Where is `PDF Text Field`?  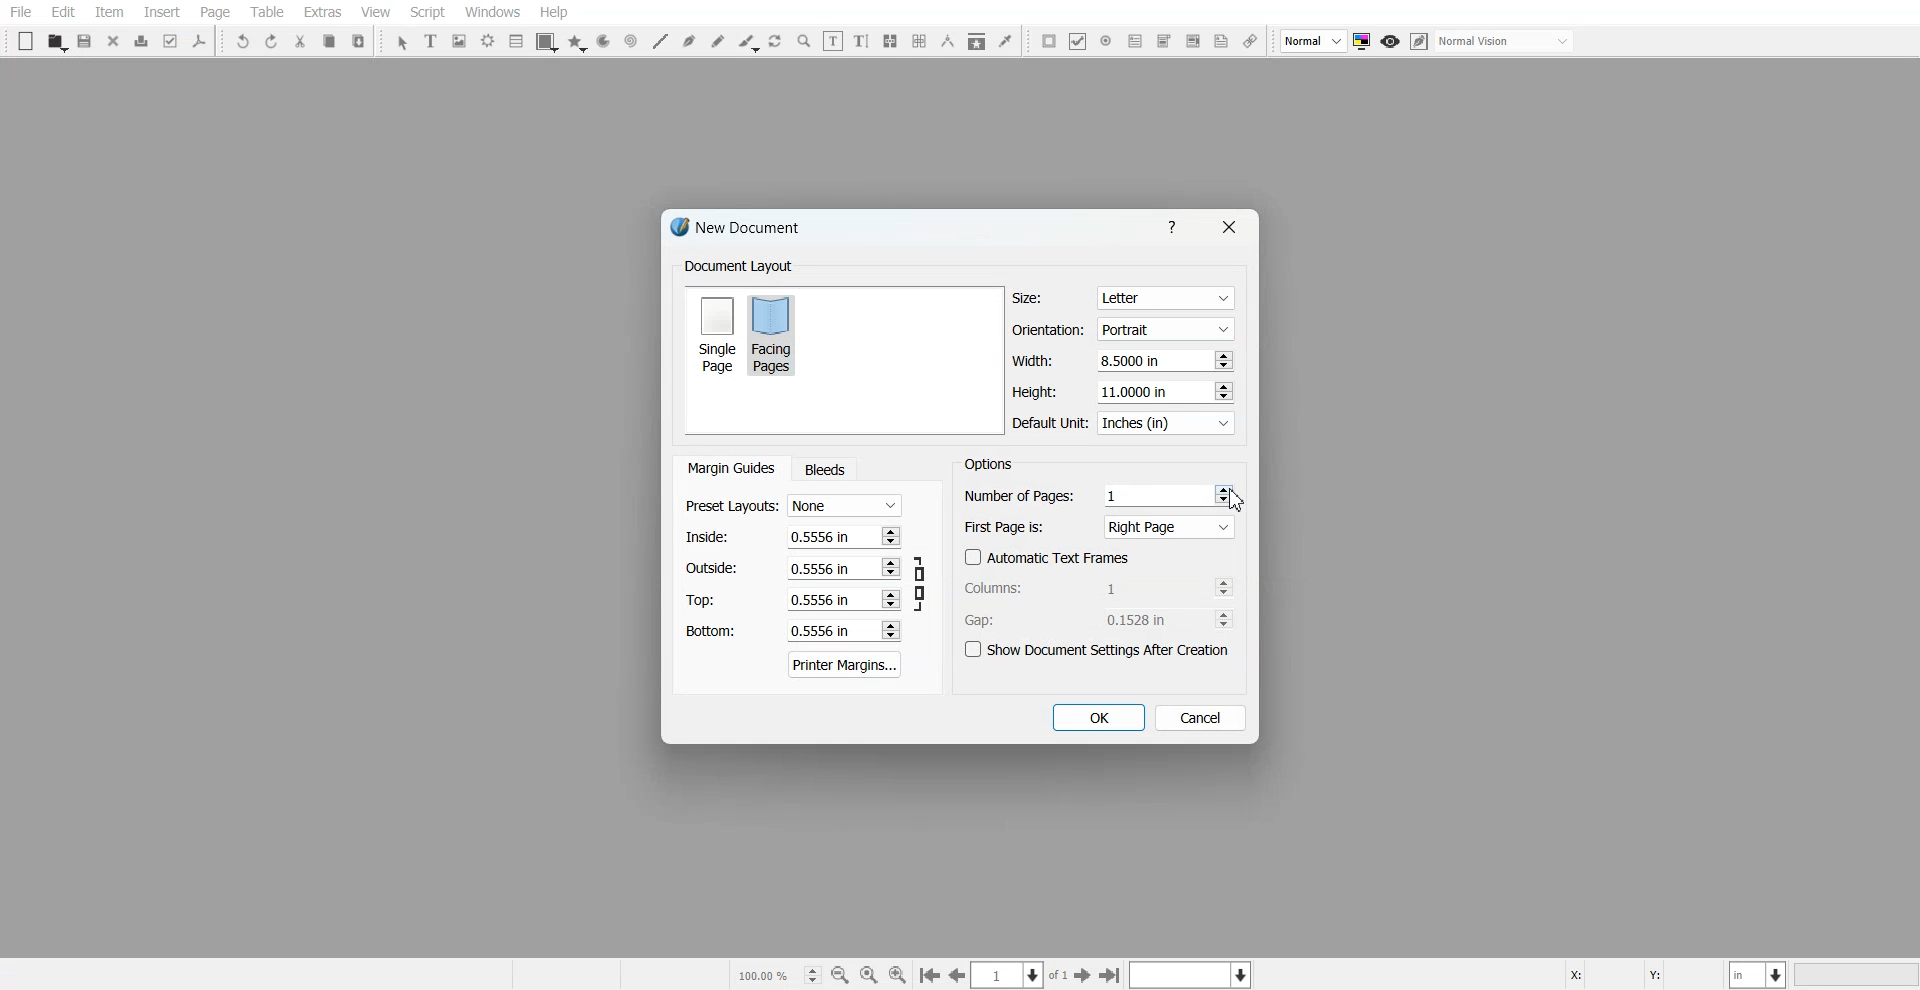 PDF Text Field is located at coordinates (1135, 41).